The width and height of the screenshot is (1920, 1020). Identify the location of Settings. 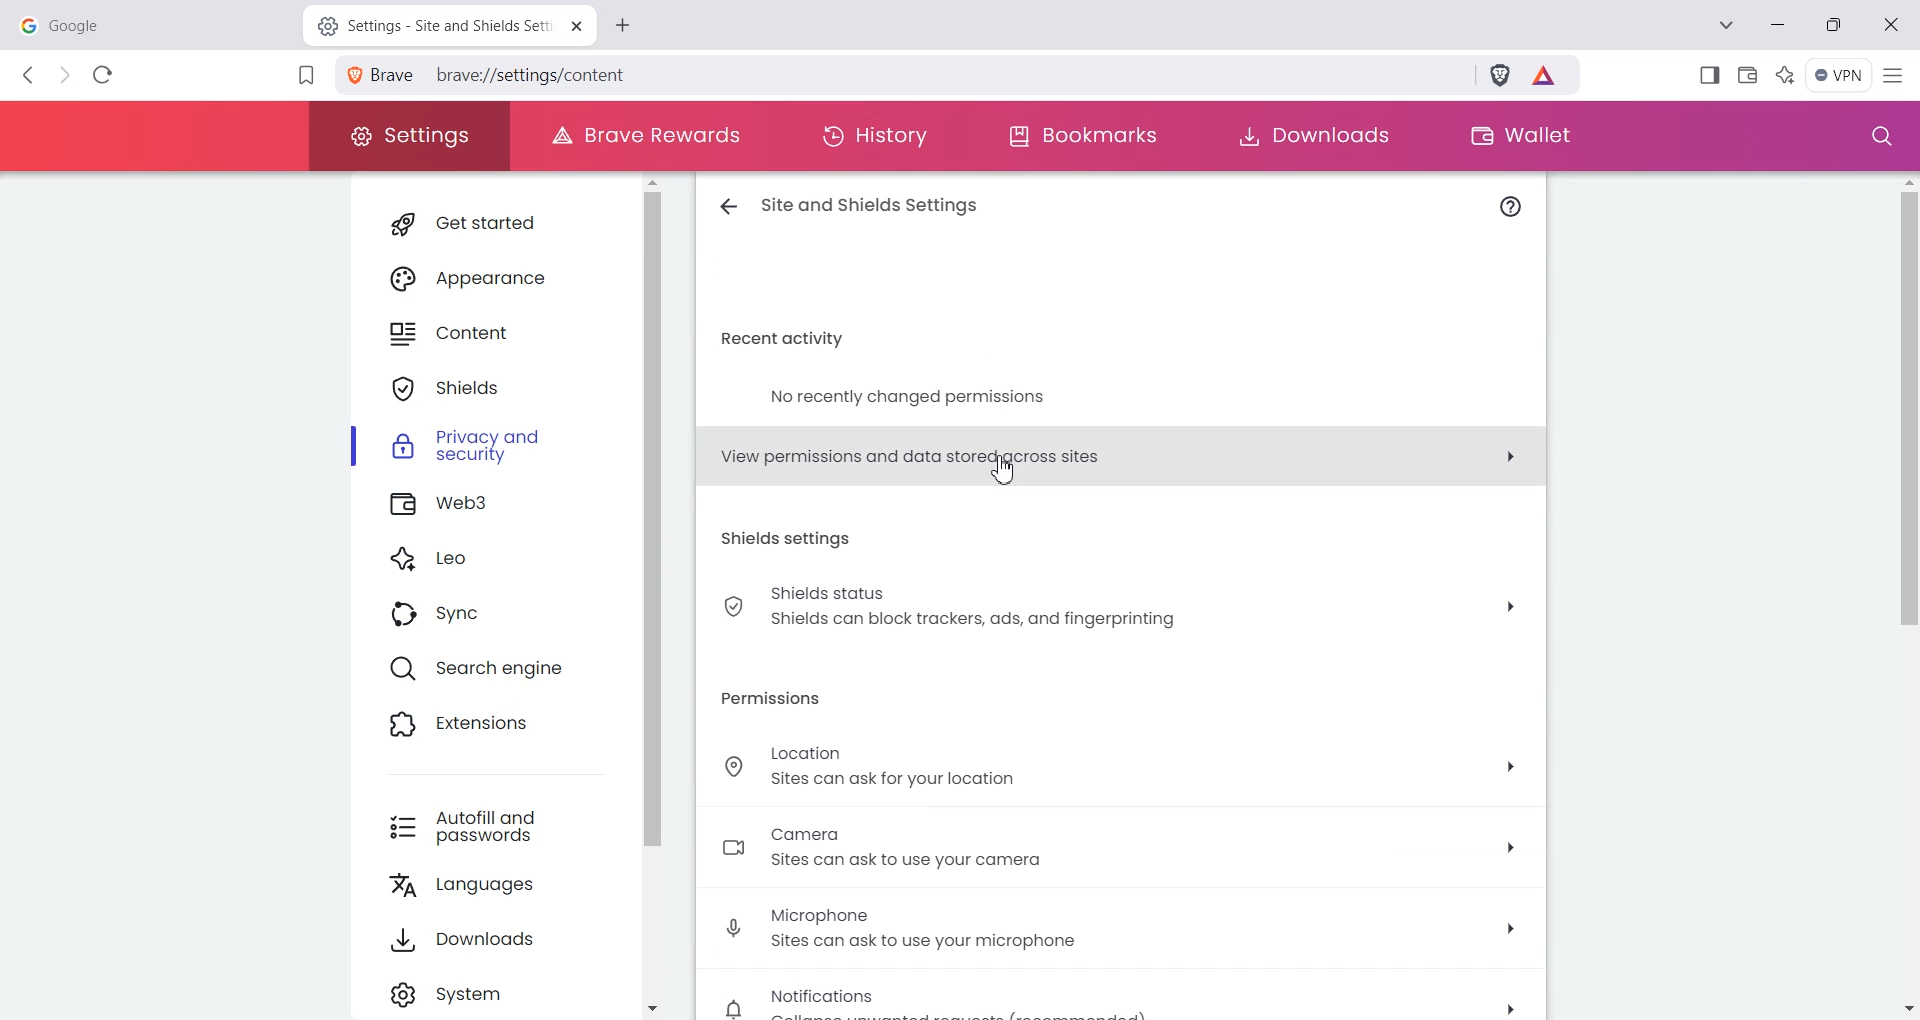
(503, 995).